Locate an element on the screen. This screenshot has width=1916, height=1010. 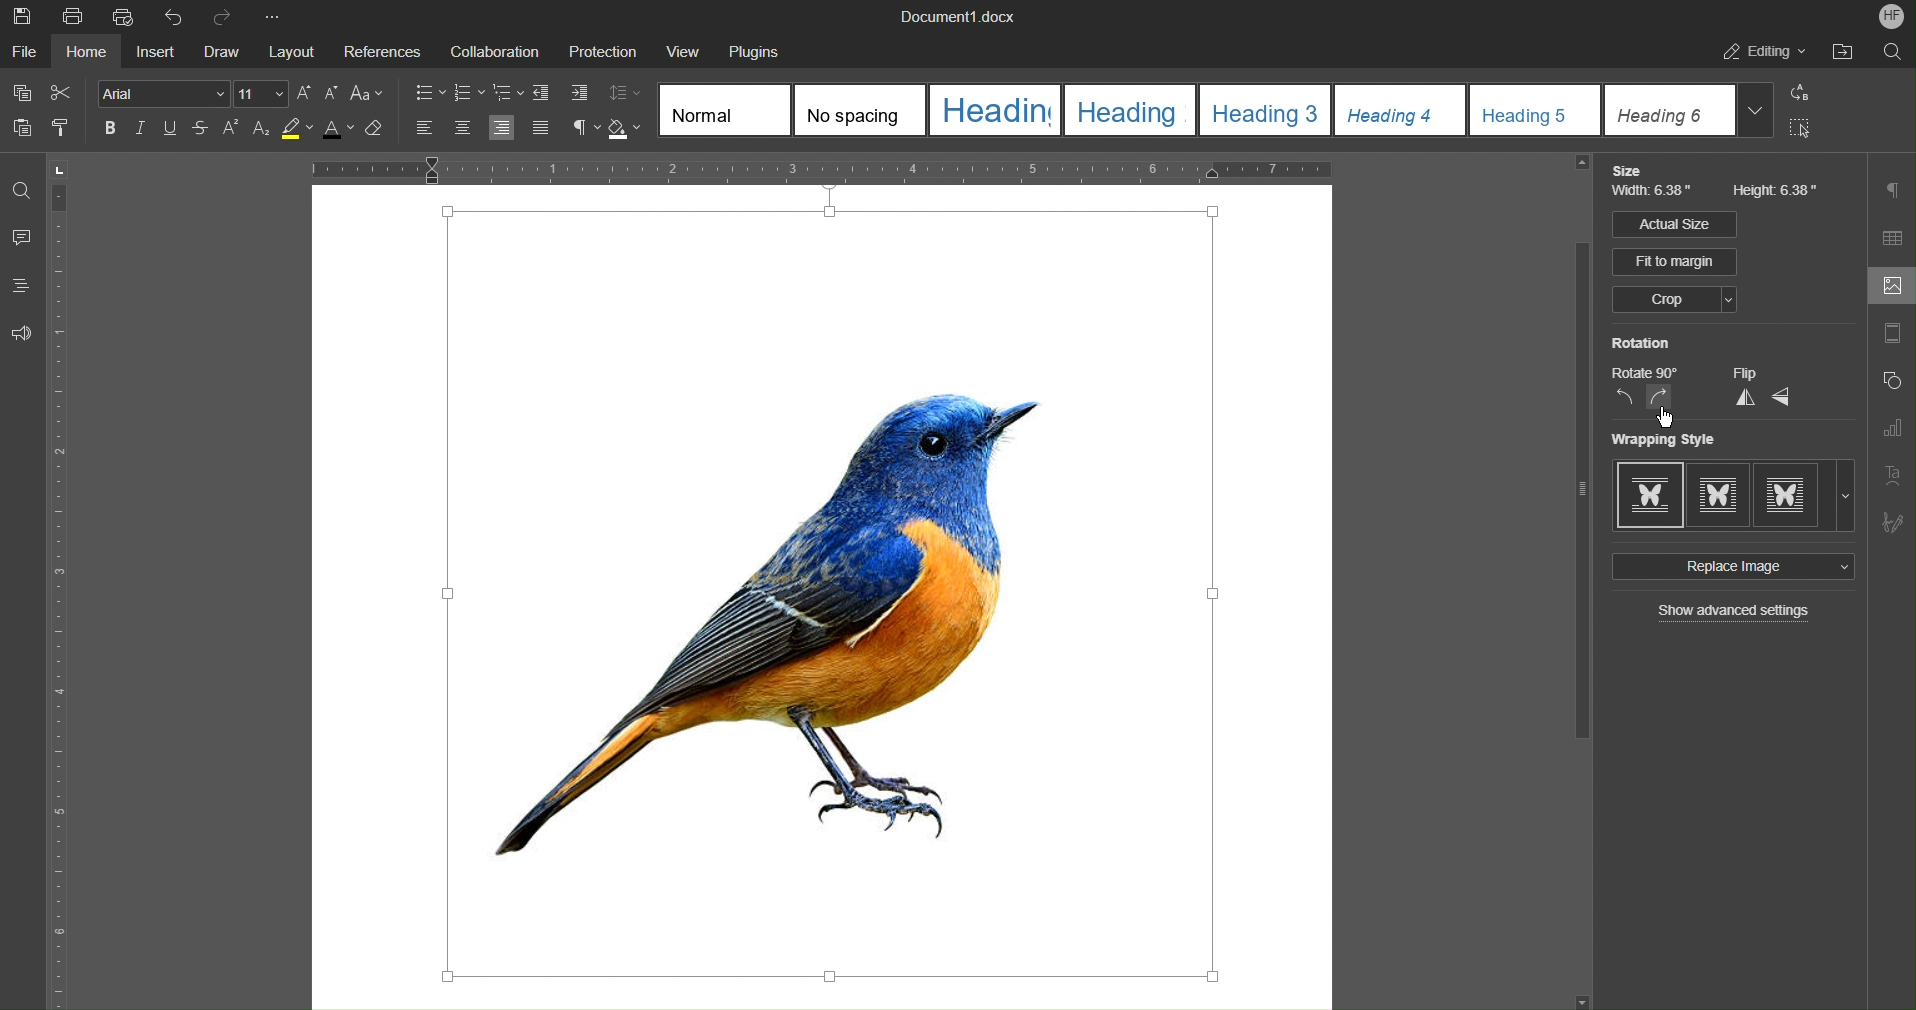
Heading 3 is located at coordinates (1267, 109).